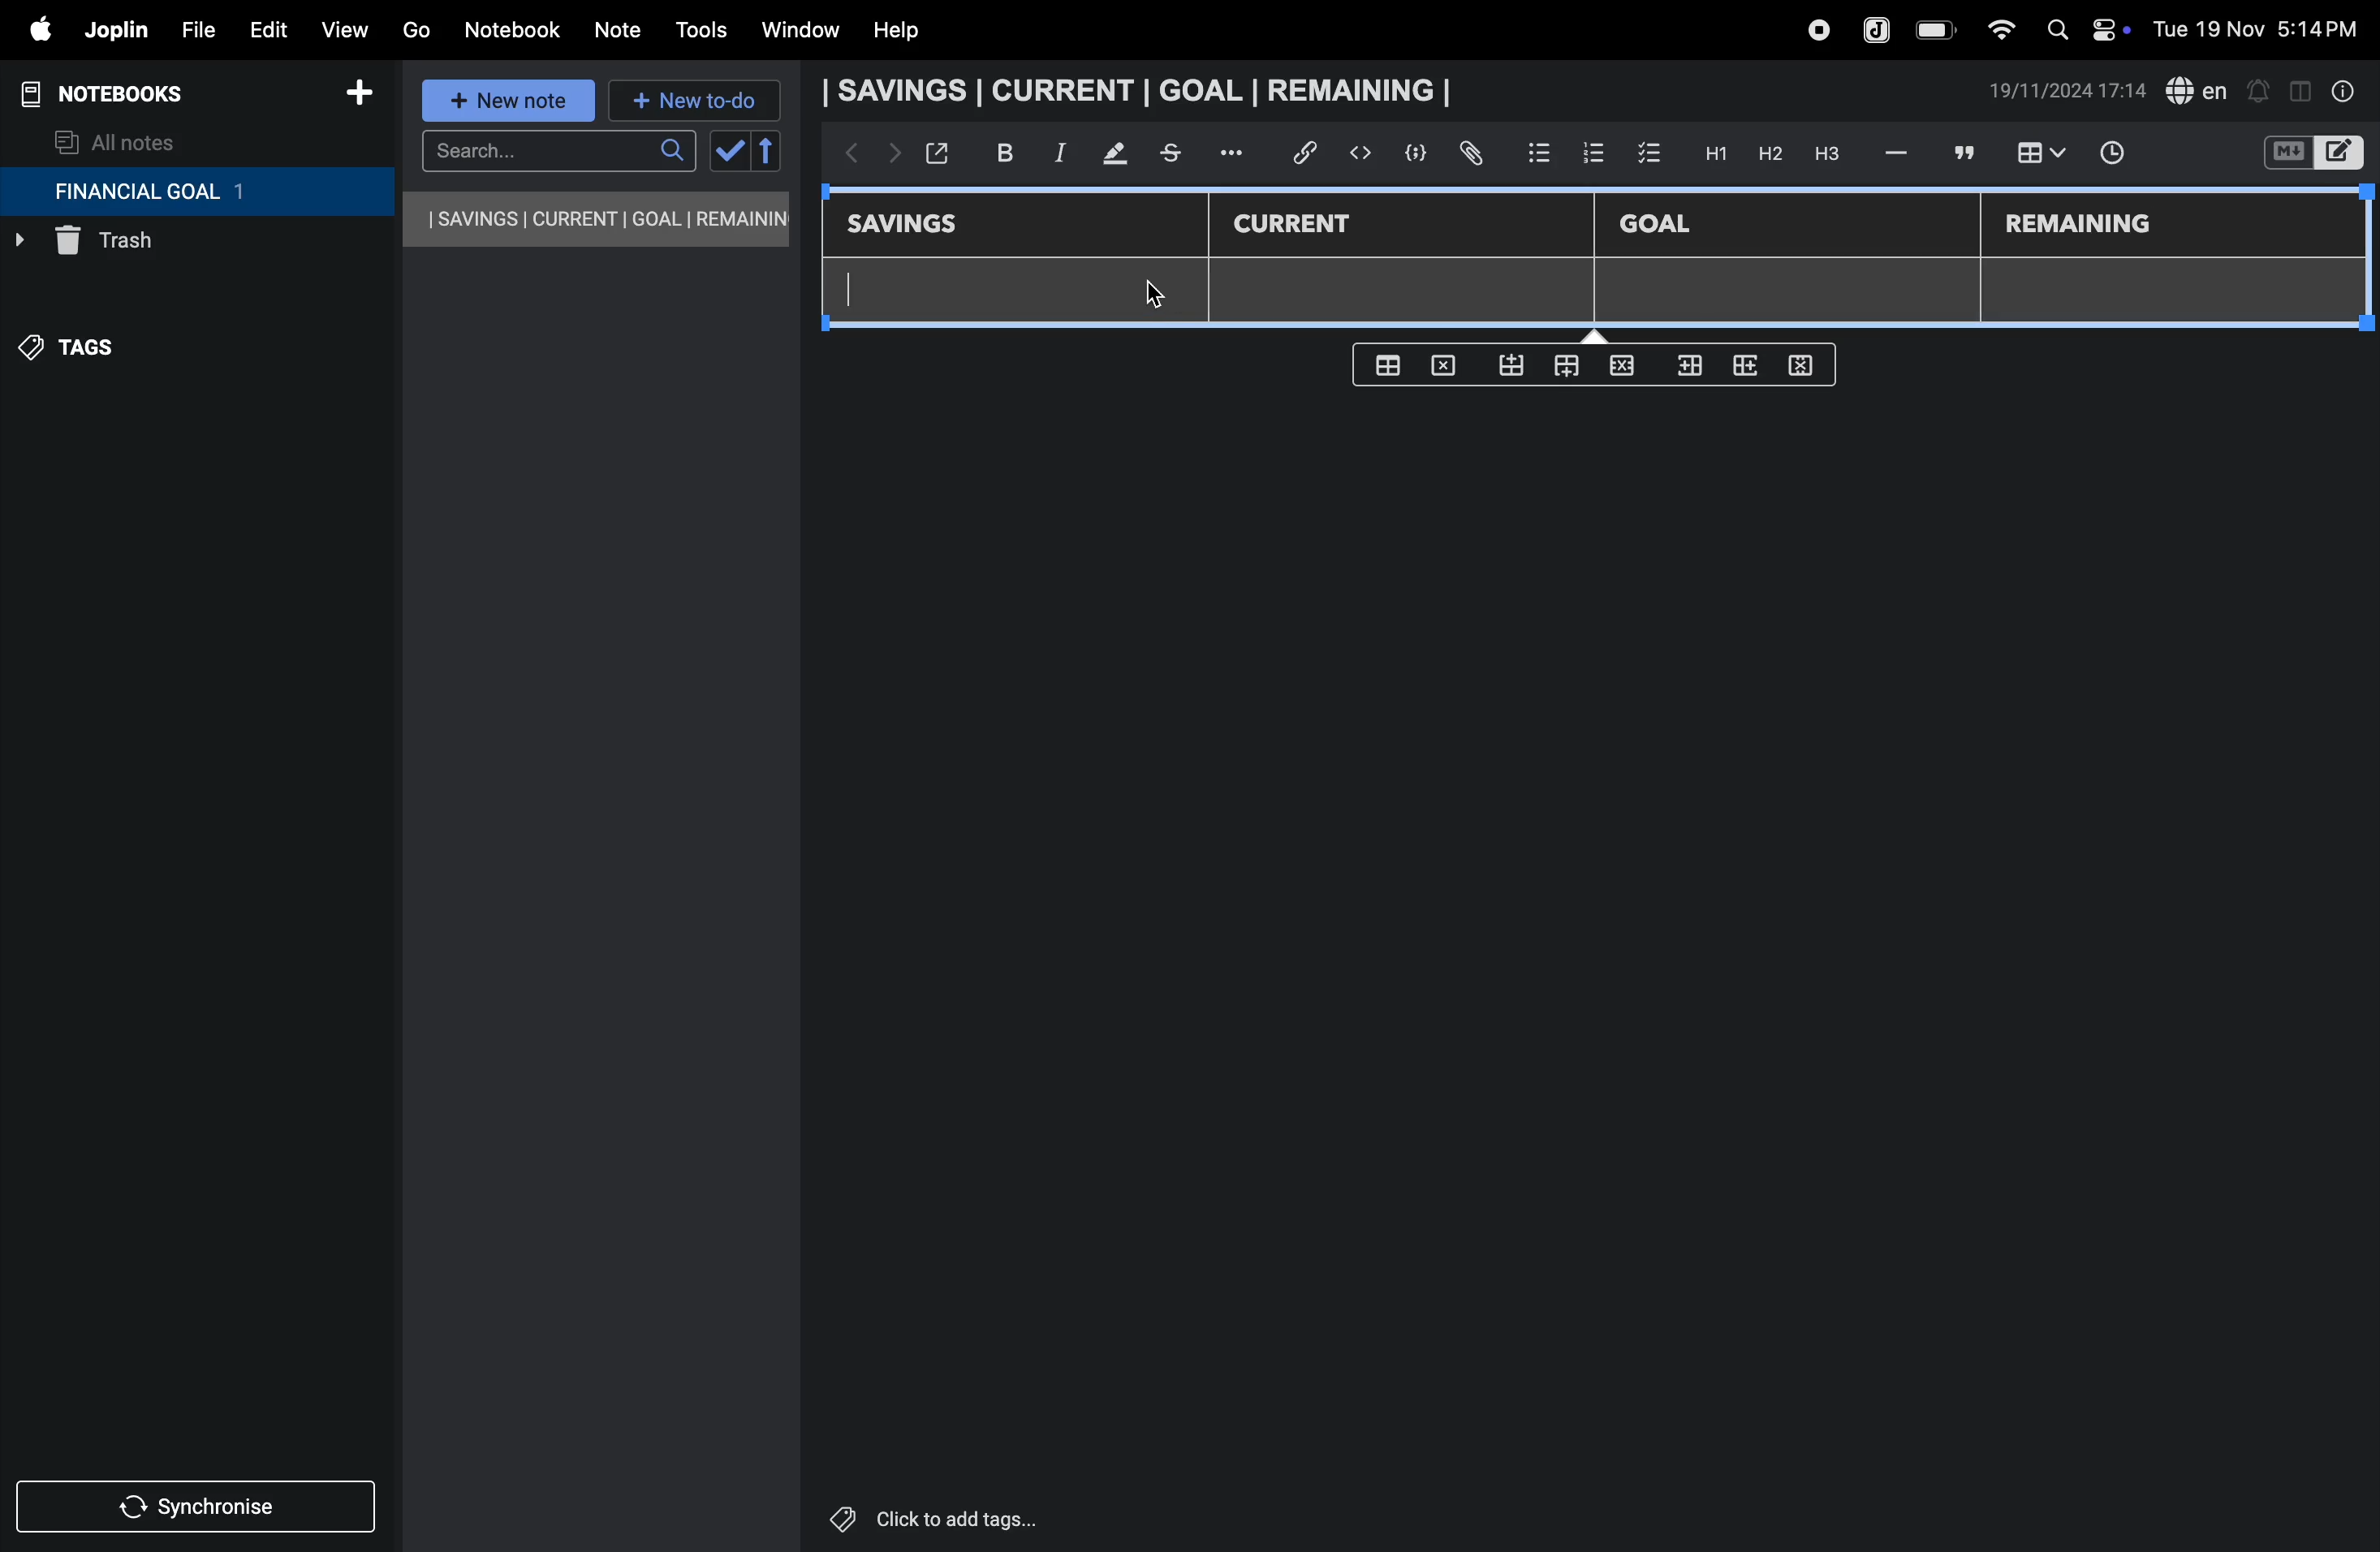 The width and height of the screenshot is (2380, 1552). I want to click on close rows, so click(1619, 369).